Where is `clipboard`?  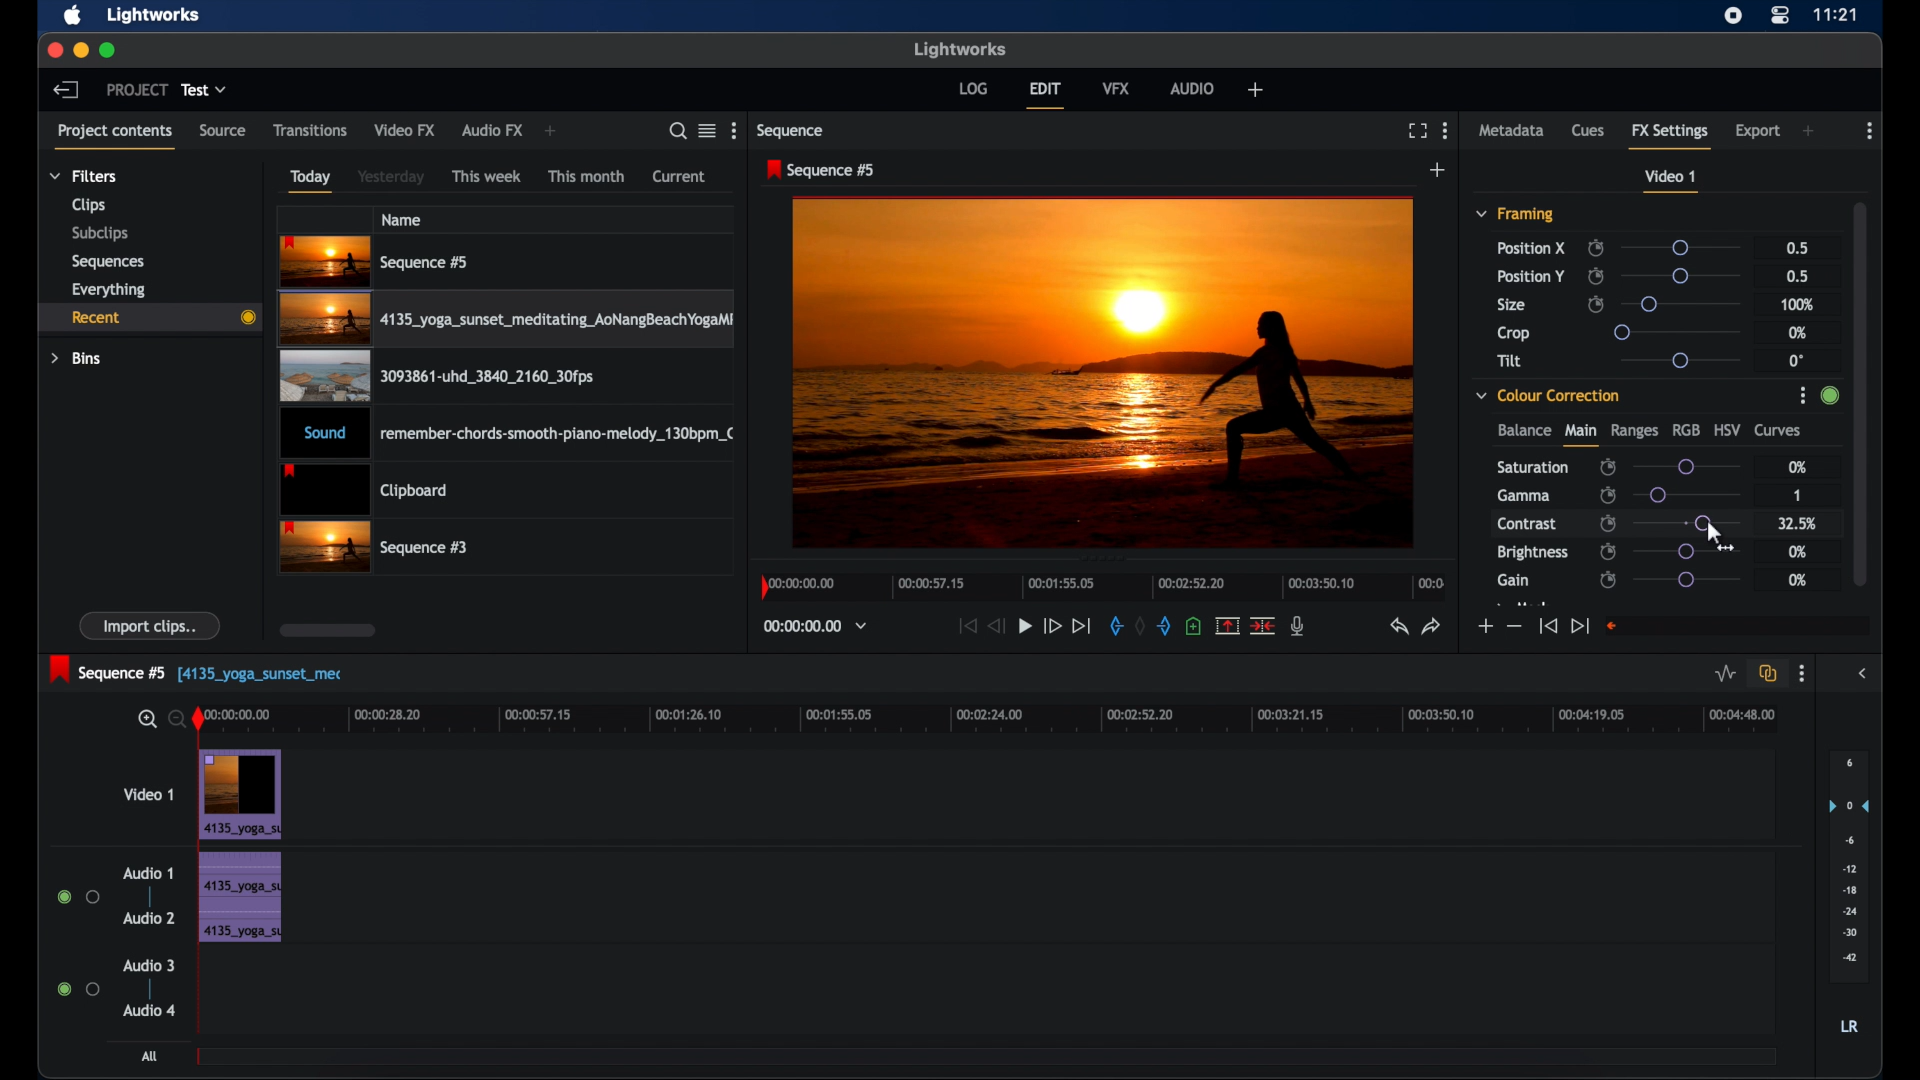 clipboard is located at coordinates (364, 491).